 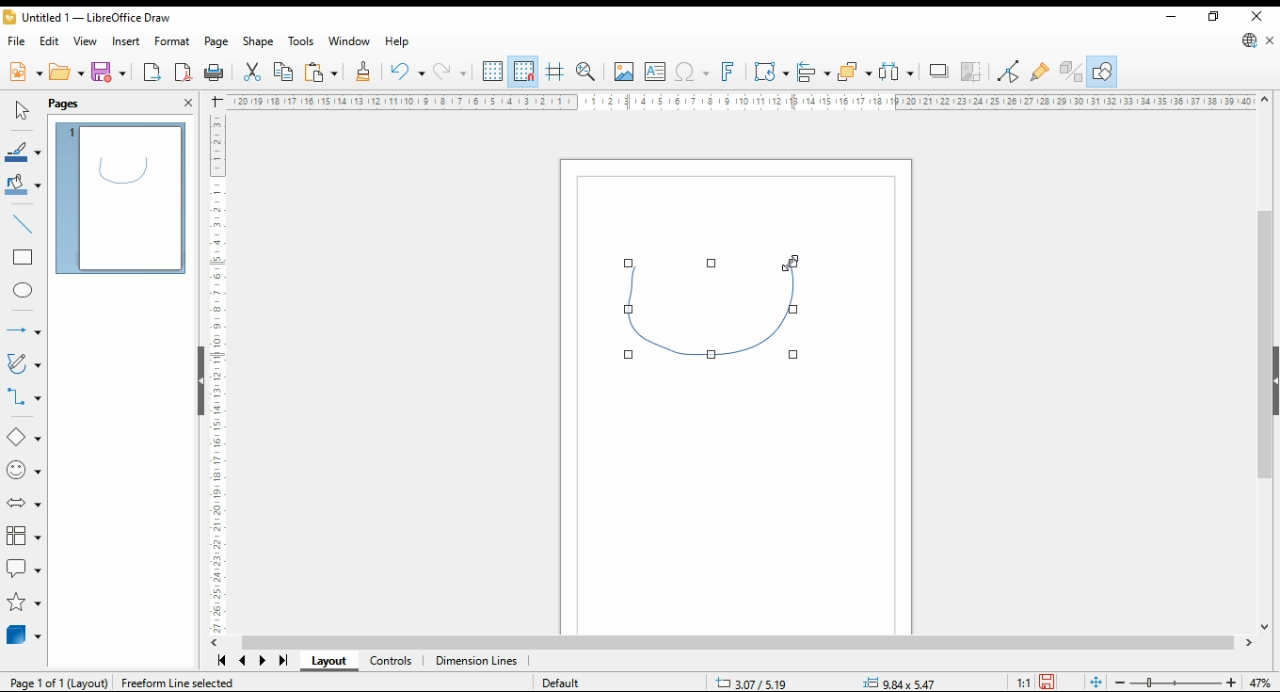 I want to click on fill color, so click(x=23, y=183).